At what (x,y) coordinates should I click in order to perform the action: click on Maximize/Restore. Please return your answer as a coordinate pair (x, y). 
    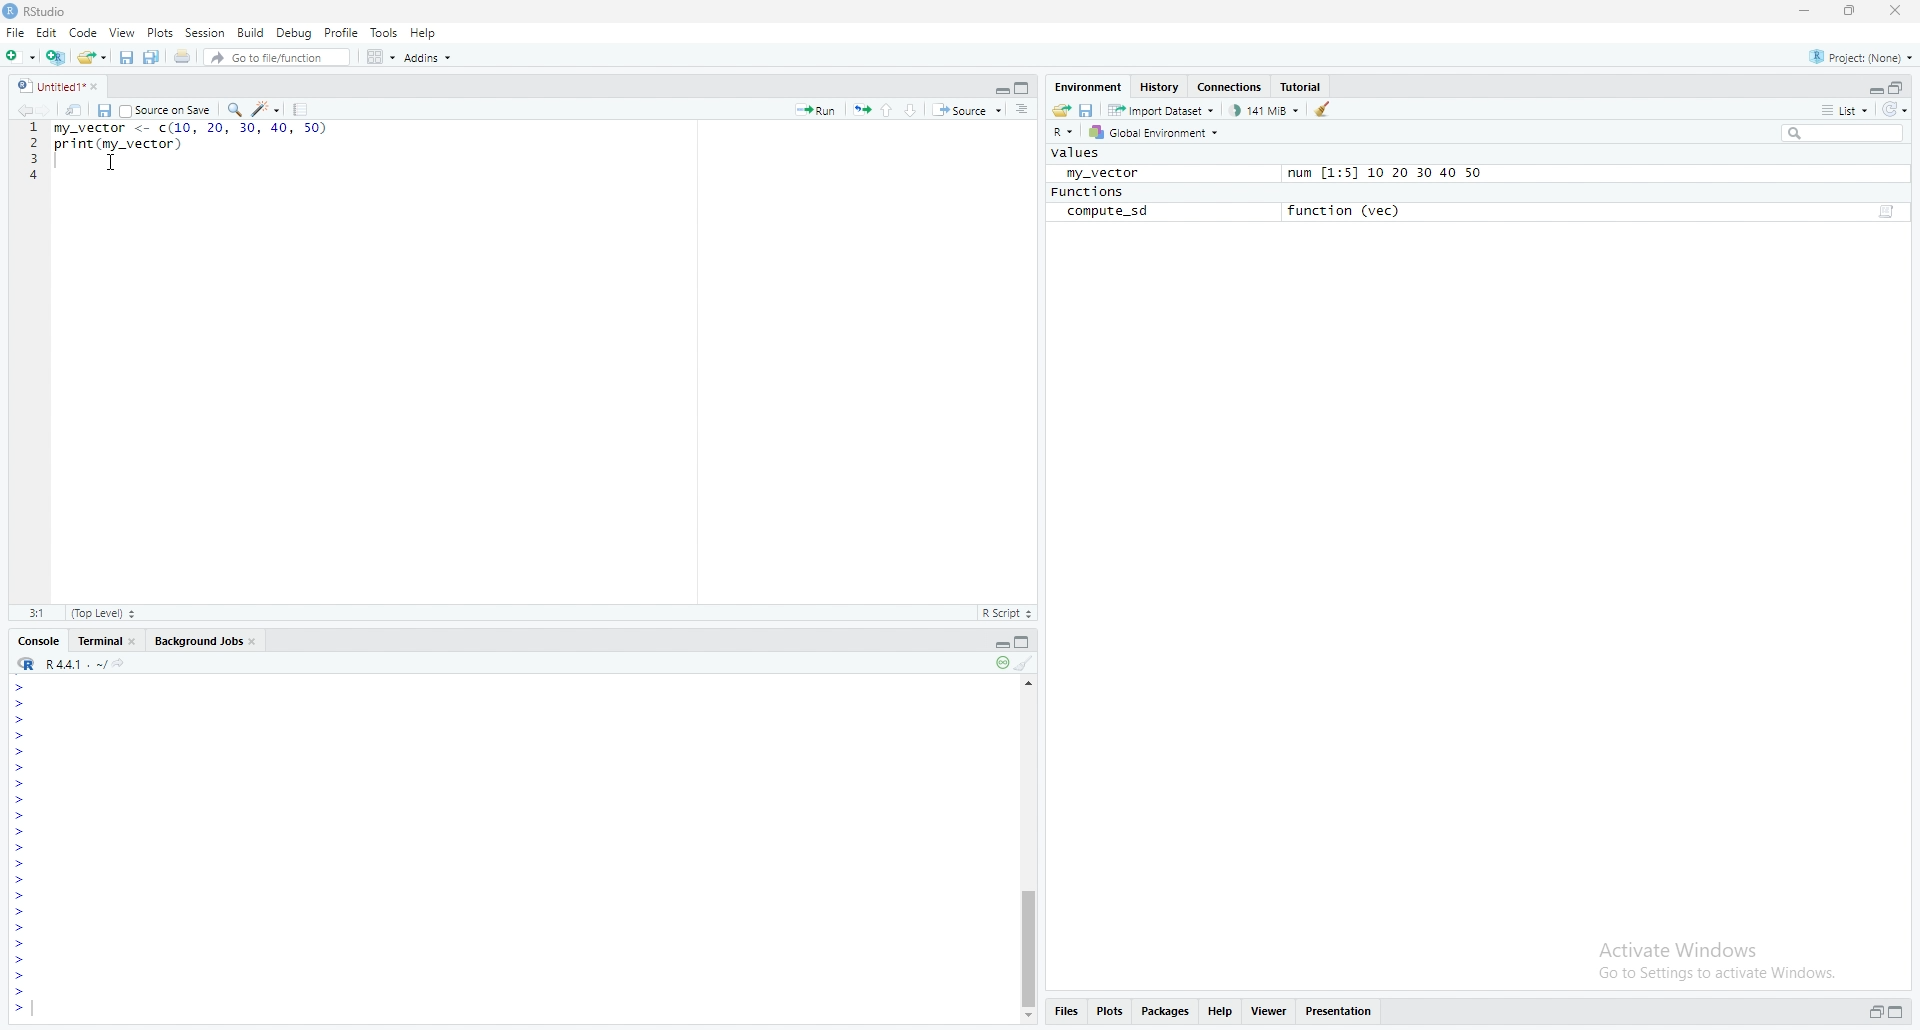
    Looking at the image, I should click on (1847, 11).